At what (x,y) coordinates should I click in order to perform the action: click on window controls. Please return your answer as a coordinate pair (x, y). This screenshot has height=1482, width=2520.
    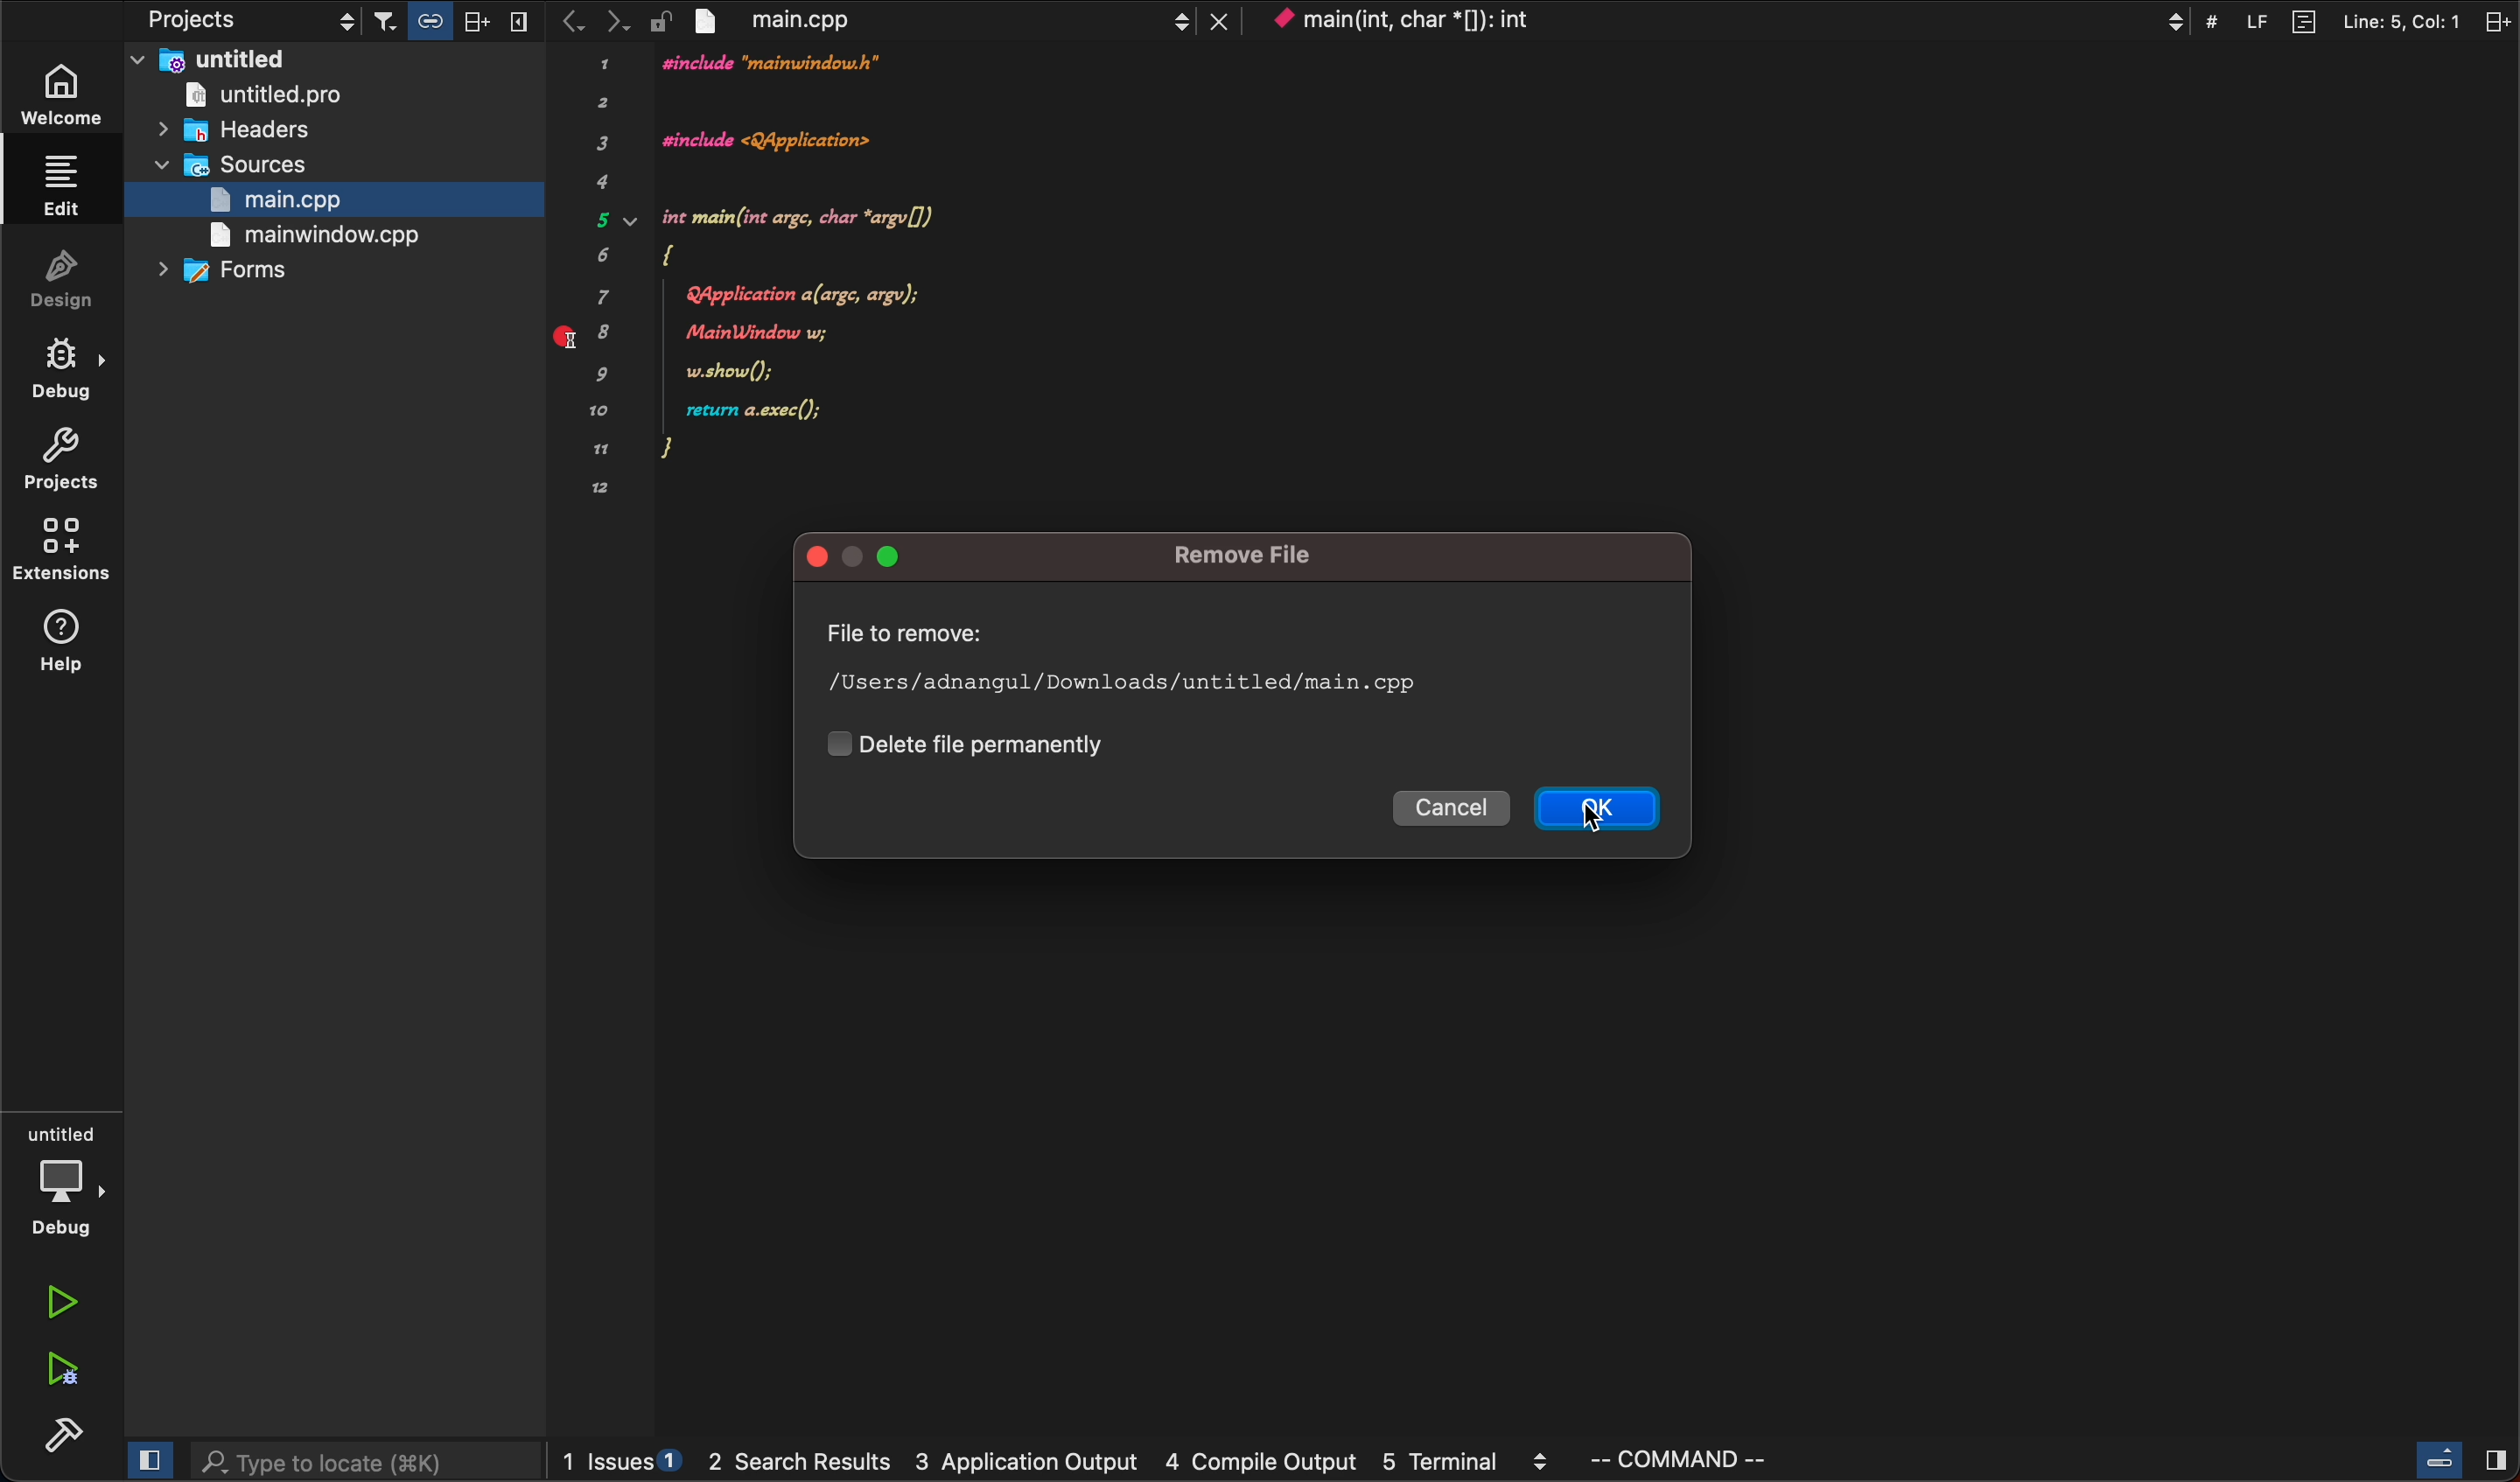
    Looking at the image, I should click on (870, 558).